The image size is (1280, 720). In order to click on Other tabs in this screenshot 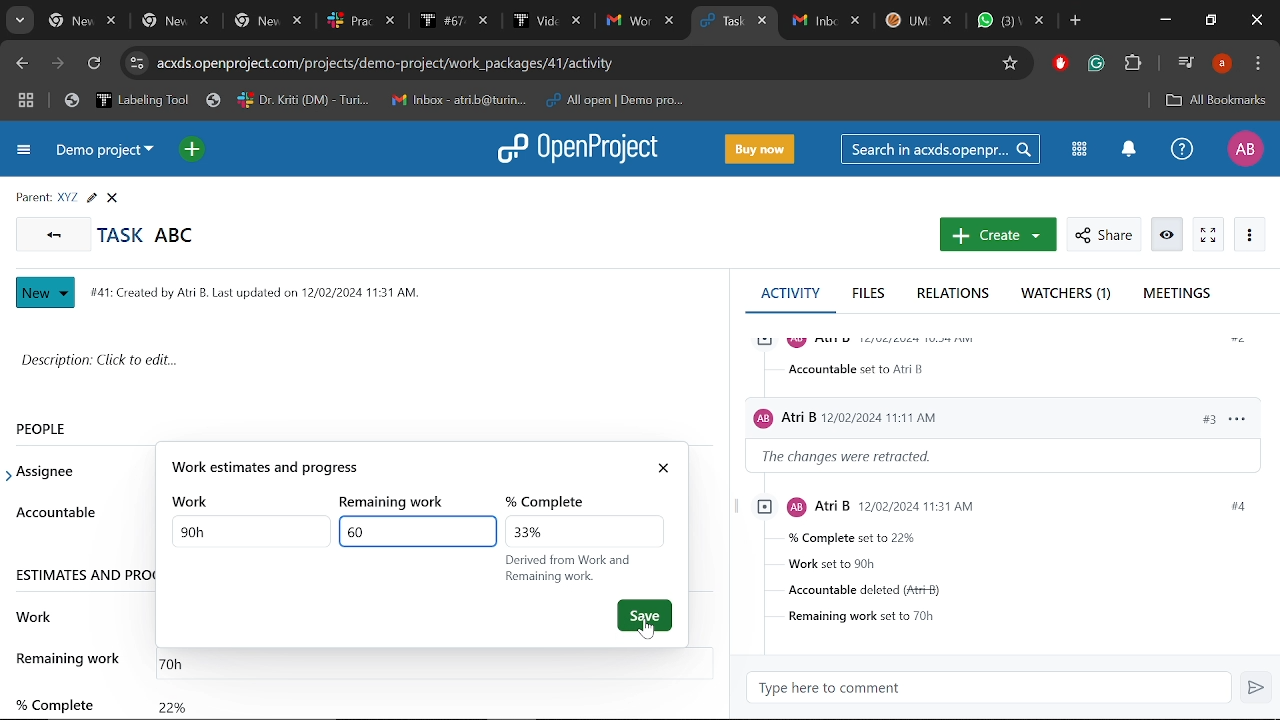, I will do `click(918, 20)`.